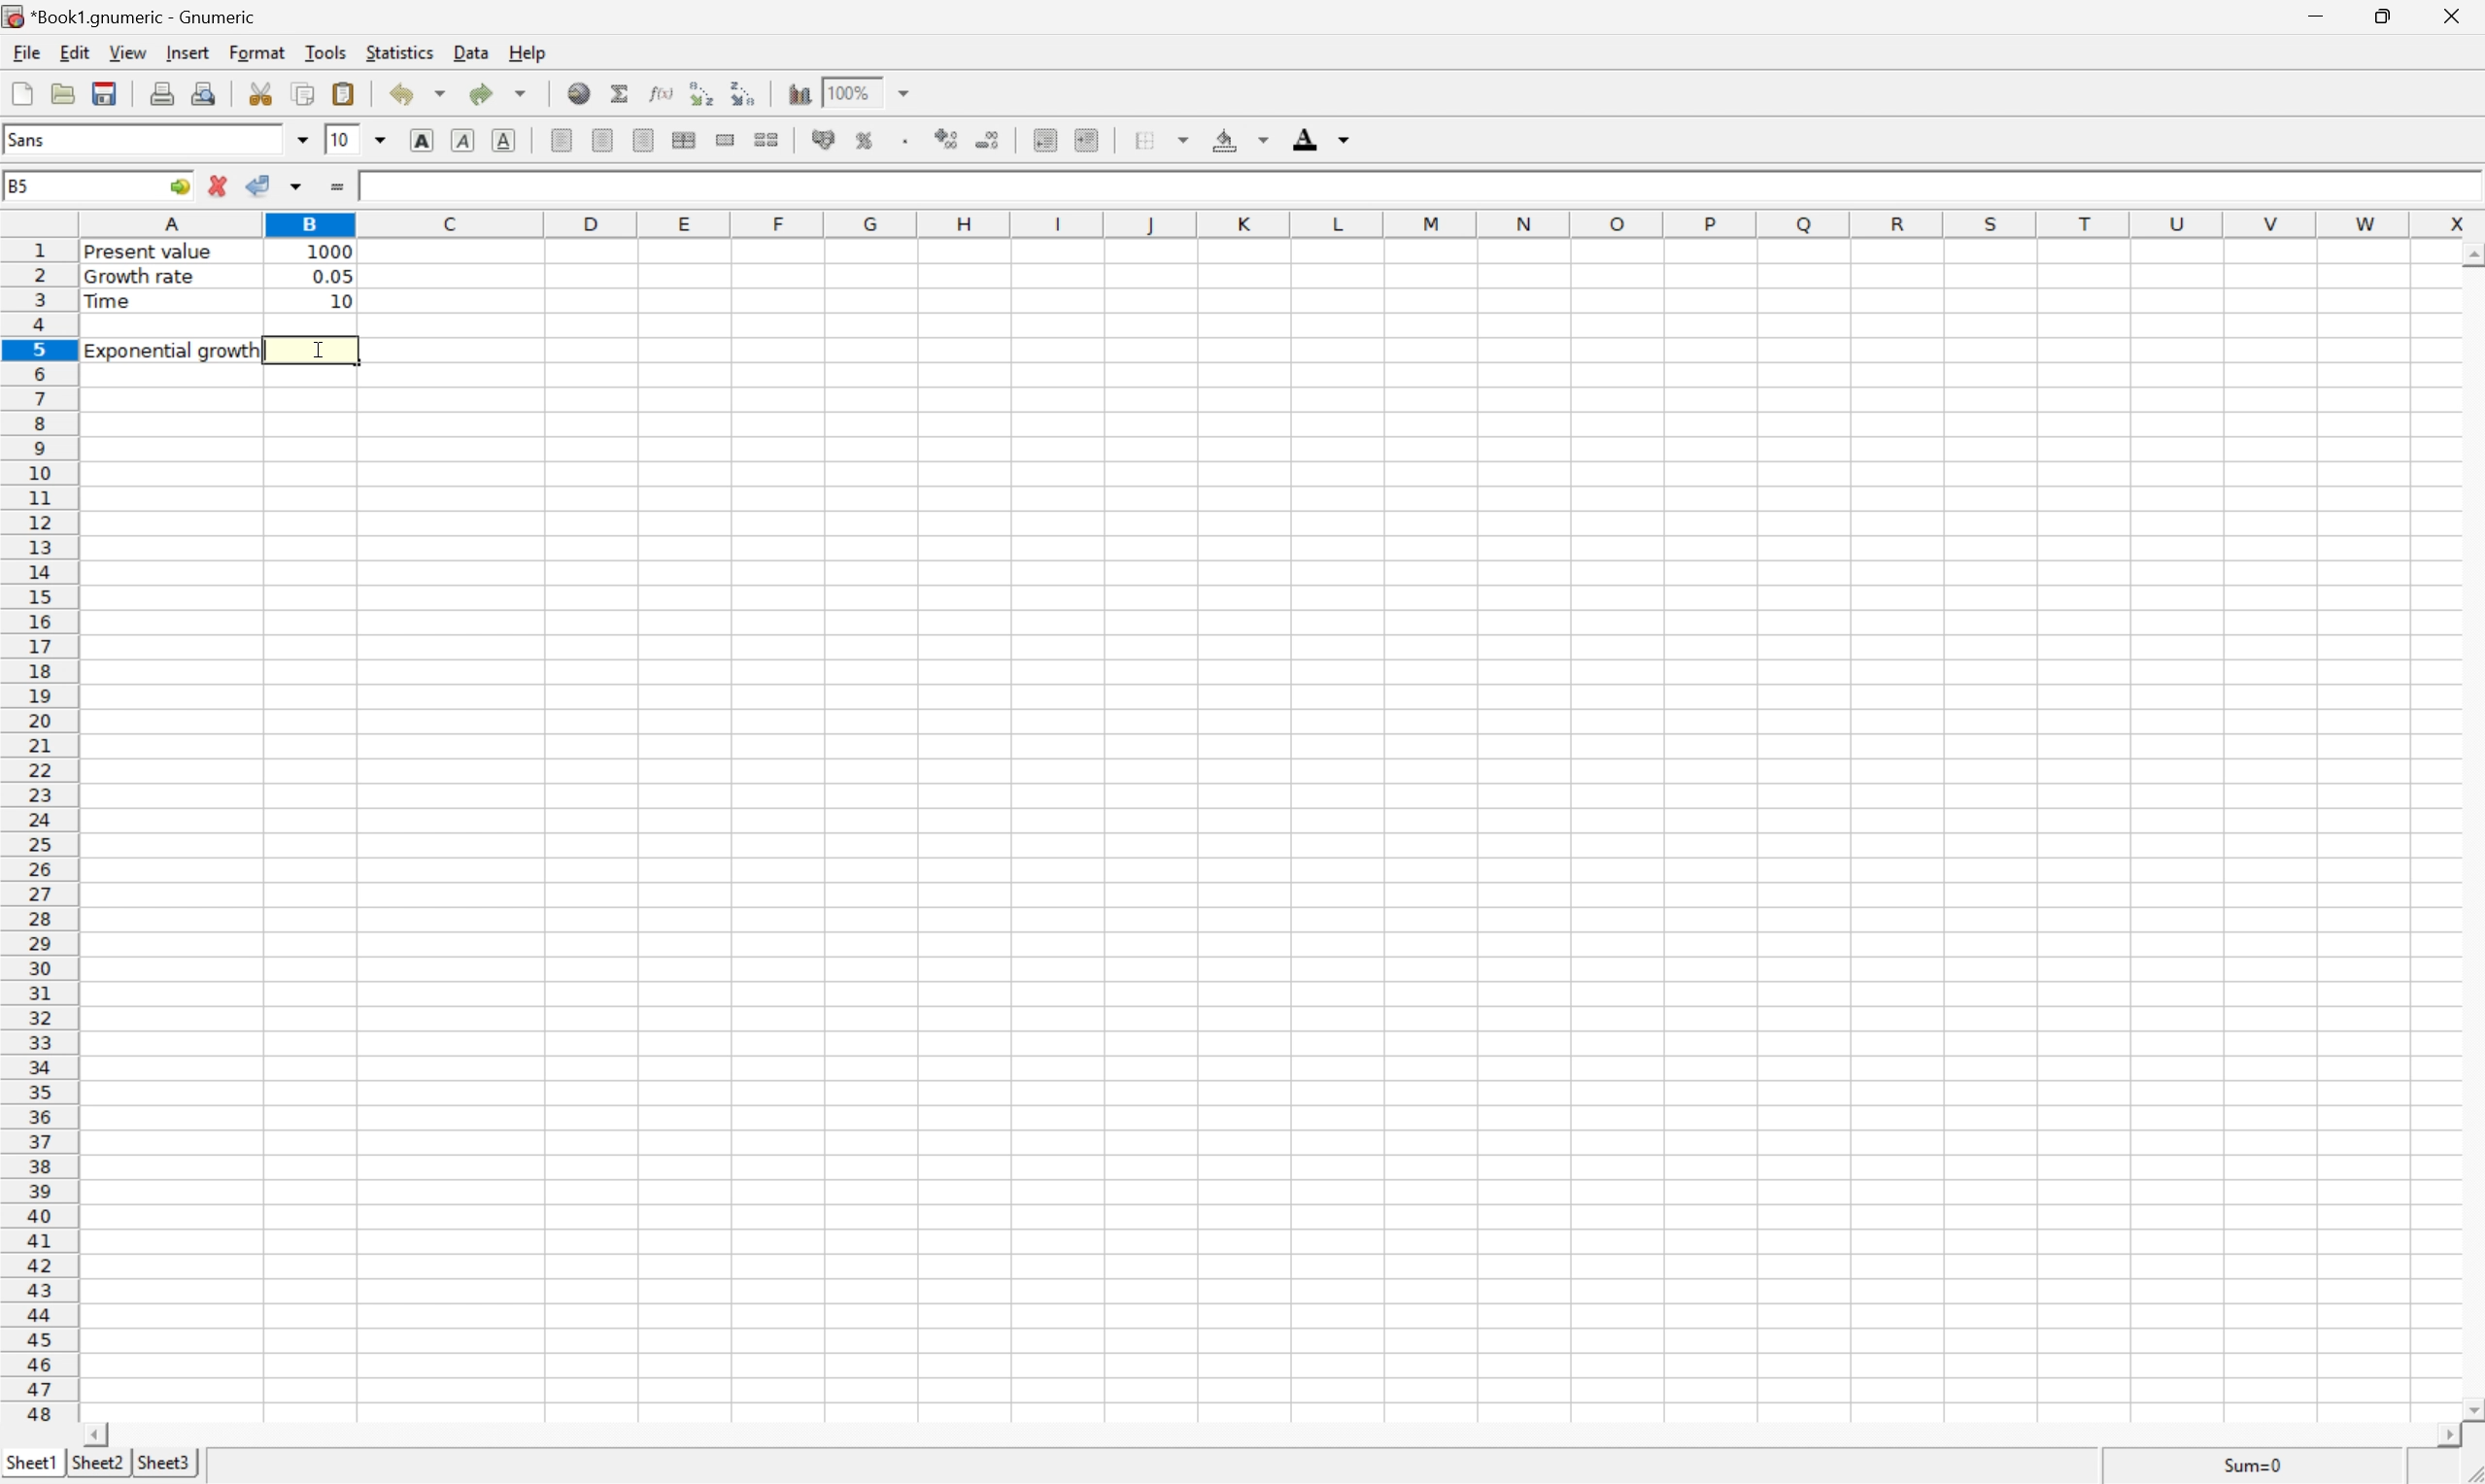  What do you see at coordinates (1236, 139) in the screenshot?
I see `Background` at bounding box center [1236, 139].